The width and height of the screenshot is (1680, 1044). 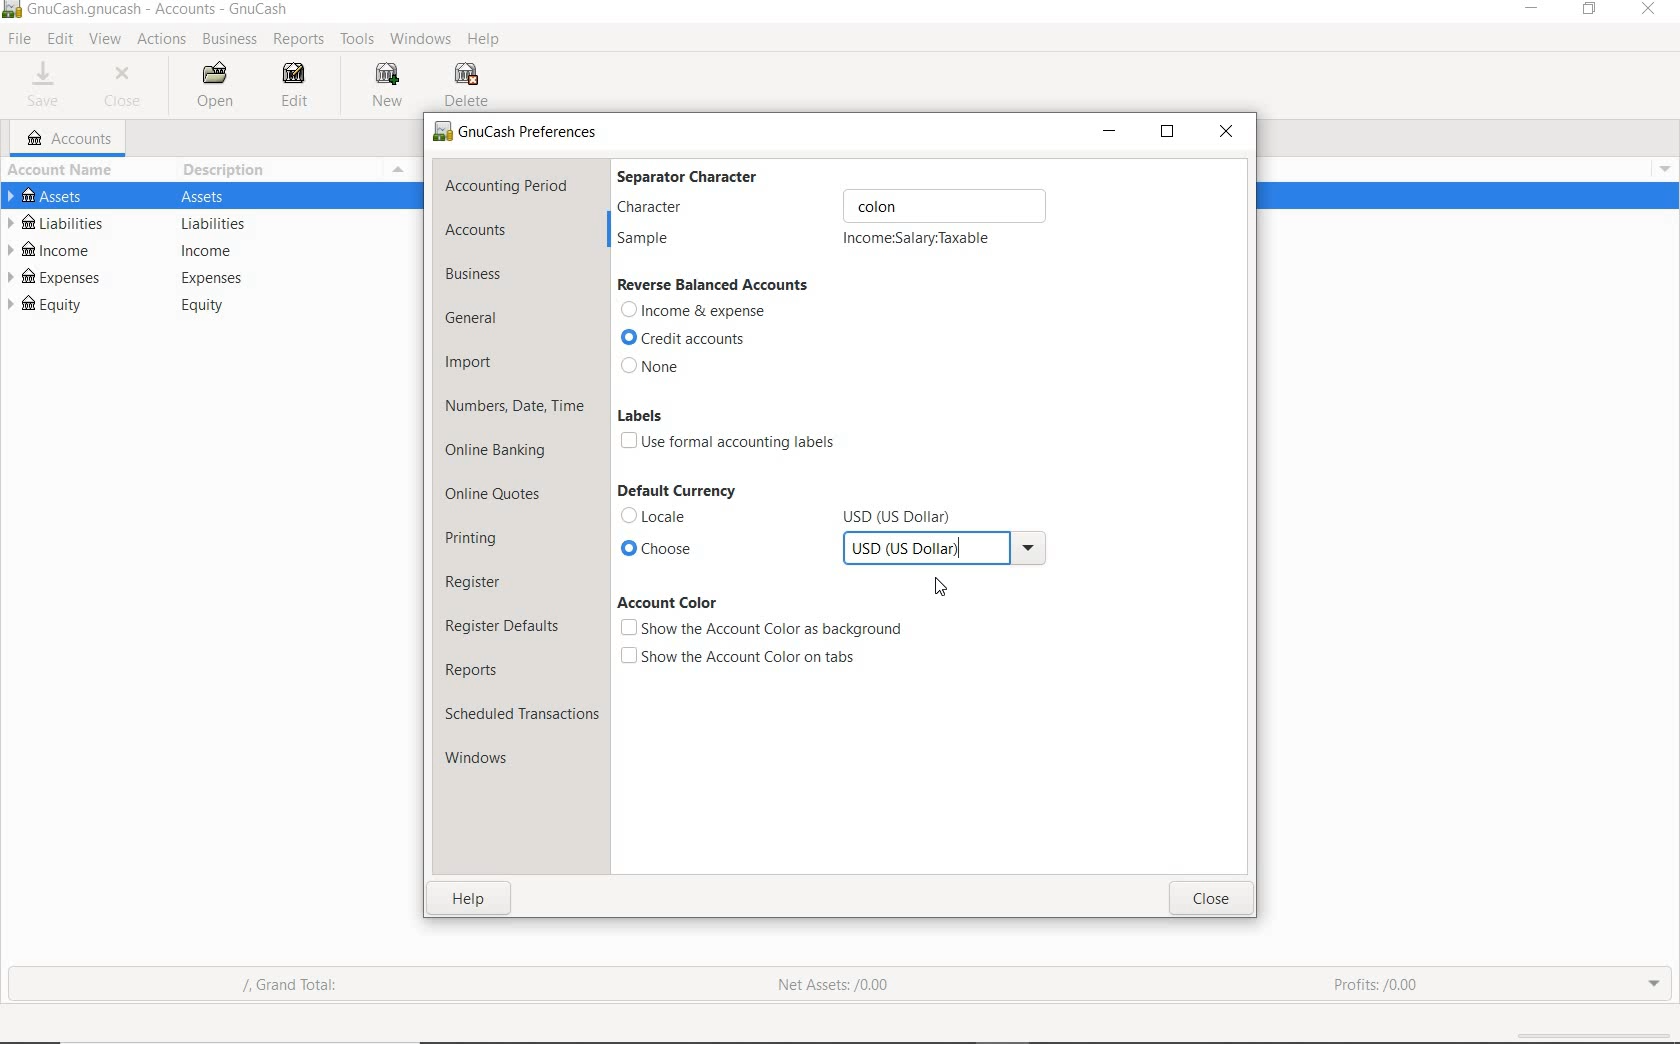 I want to click on account color, so click(x=666, y=602).